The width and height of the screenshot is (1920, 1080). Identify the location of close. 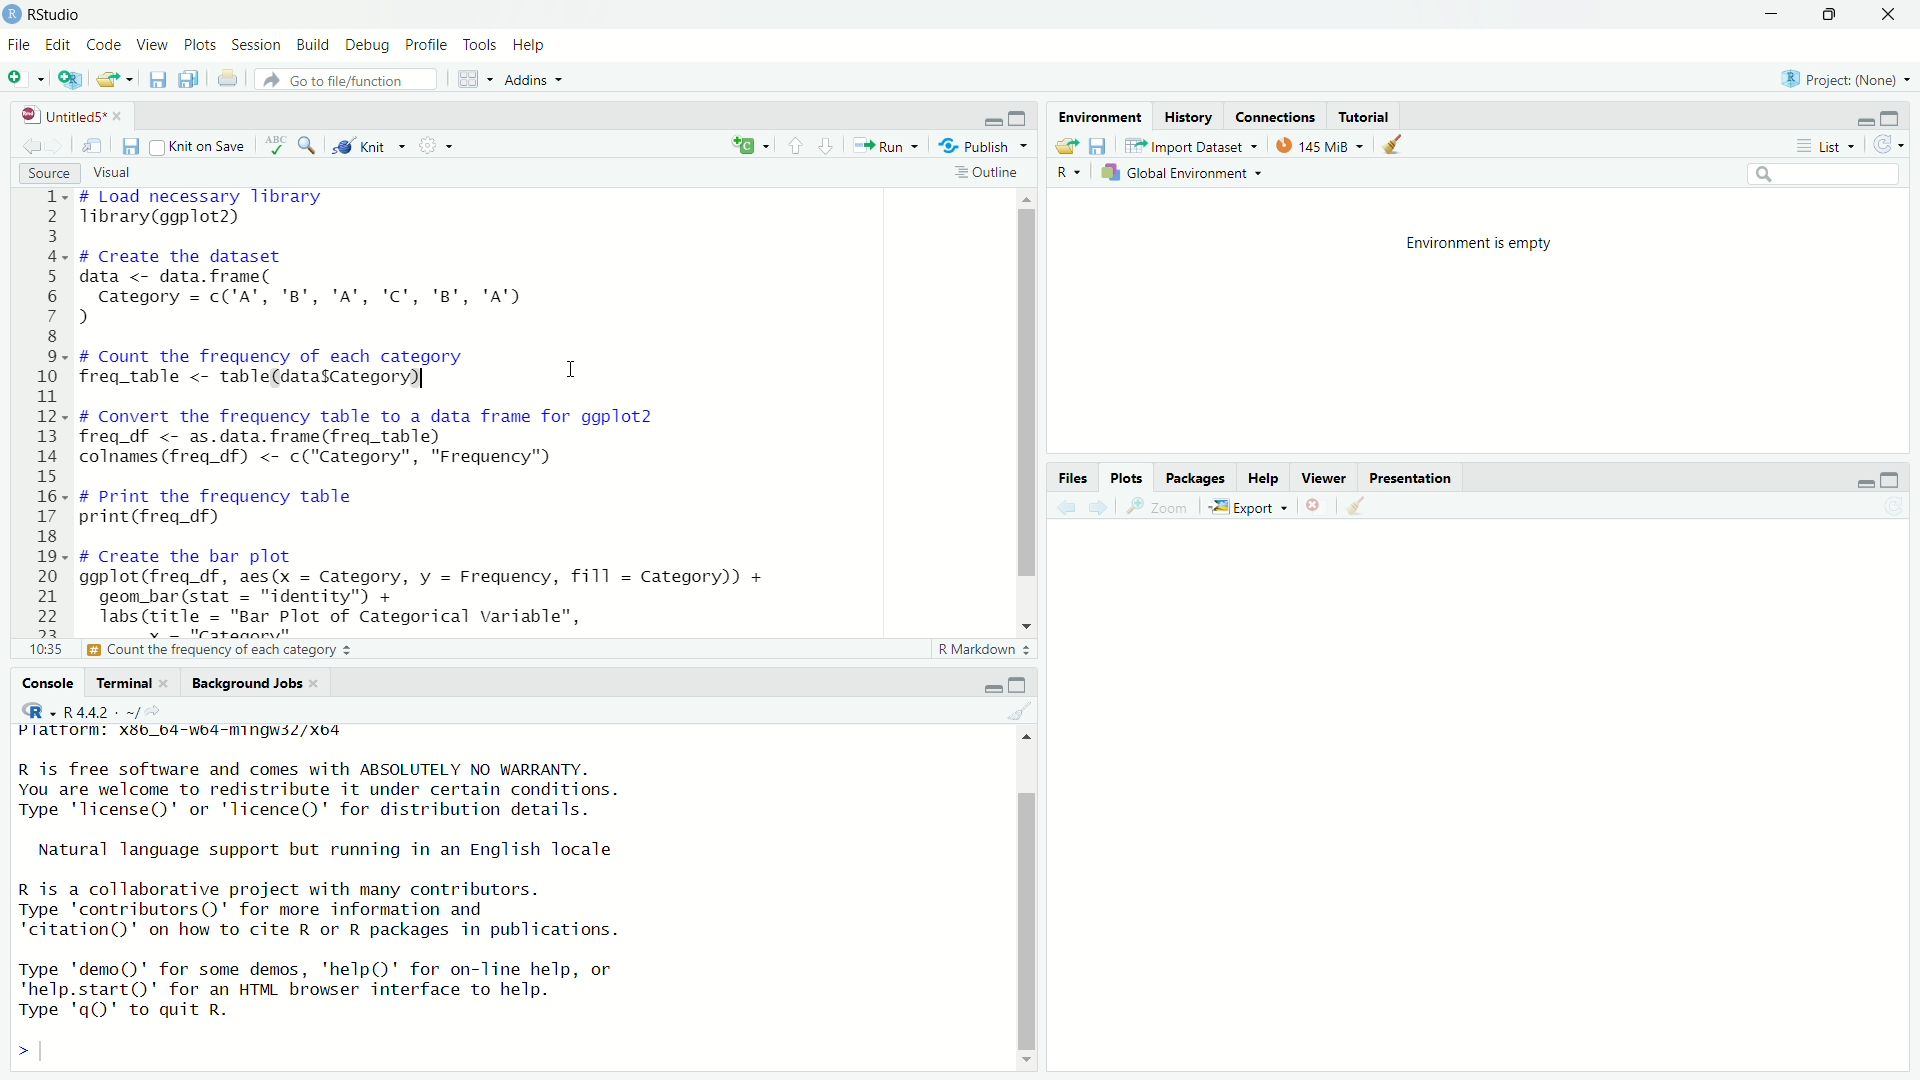
(1892, 15).